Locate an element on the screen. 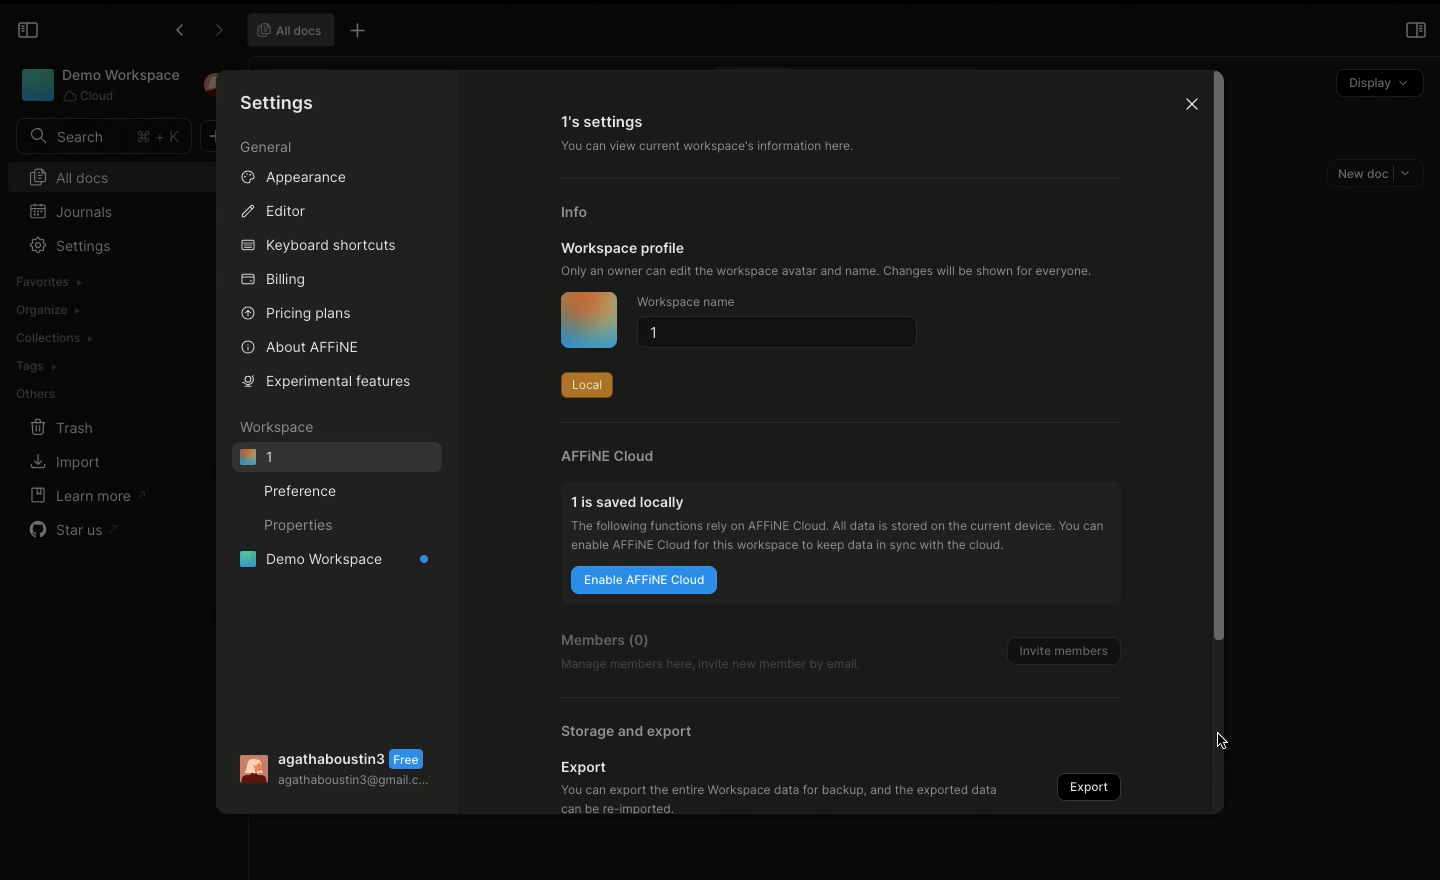  Pricing plans is located at coordinates (298, 312).